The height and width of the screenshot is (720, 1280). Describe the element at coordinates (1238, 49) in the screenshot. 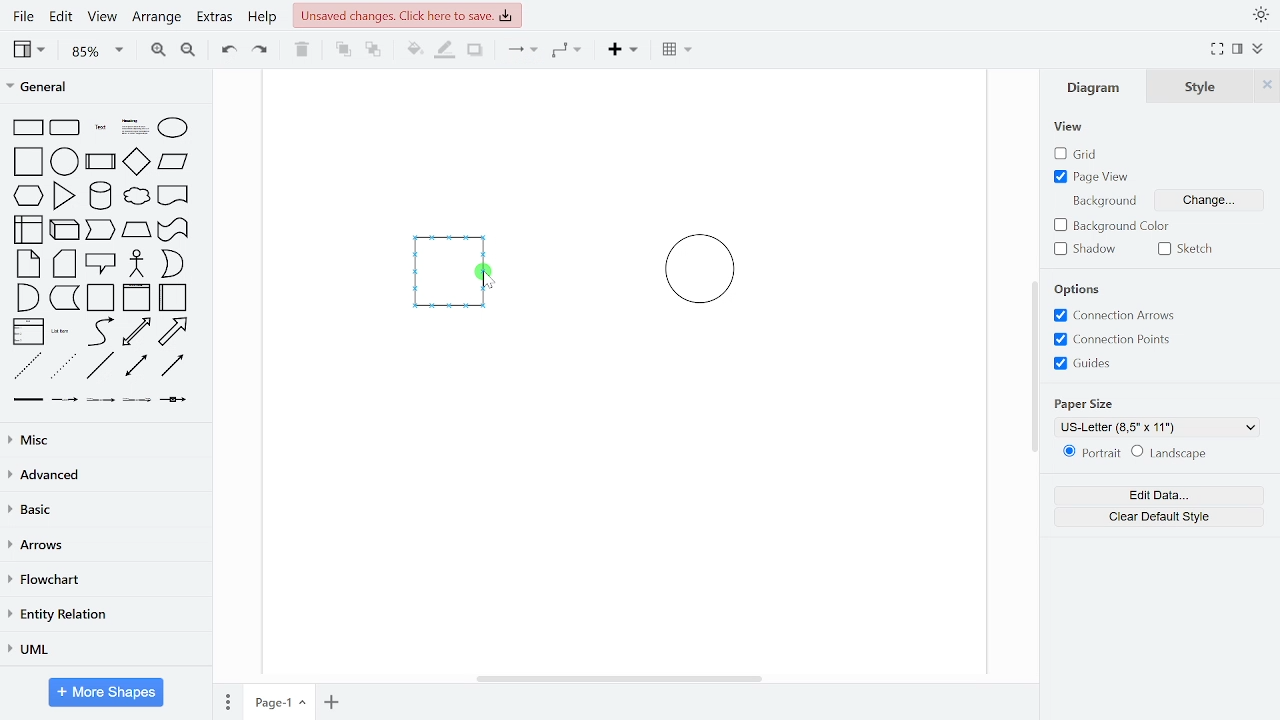

I see `format` at that location.